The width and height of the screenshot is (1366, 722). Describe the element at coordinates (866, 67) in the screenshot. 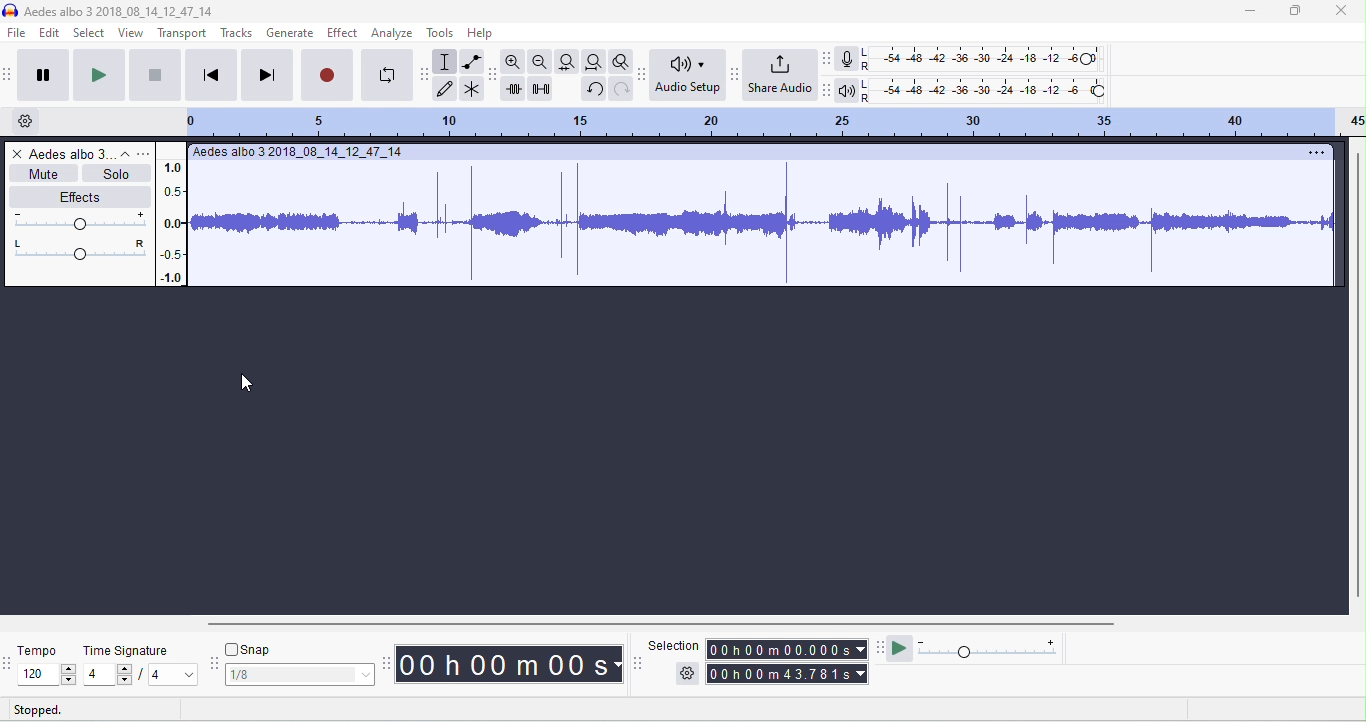

I see `R` at that location.